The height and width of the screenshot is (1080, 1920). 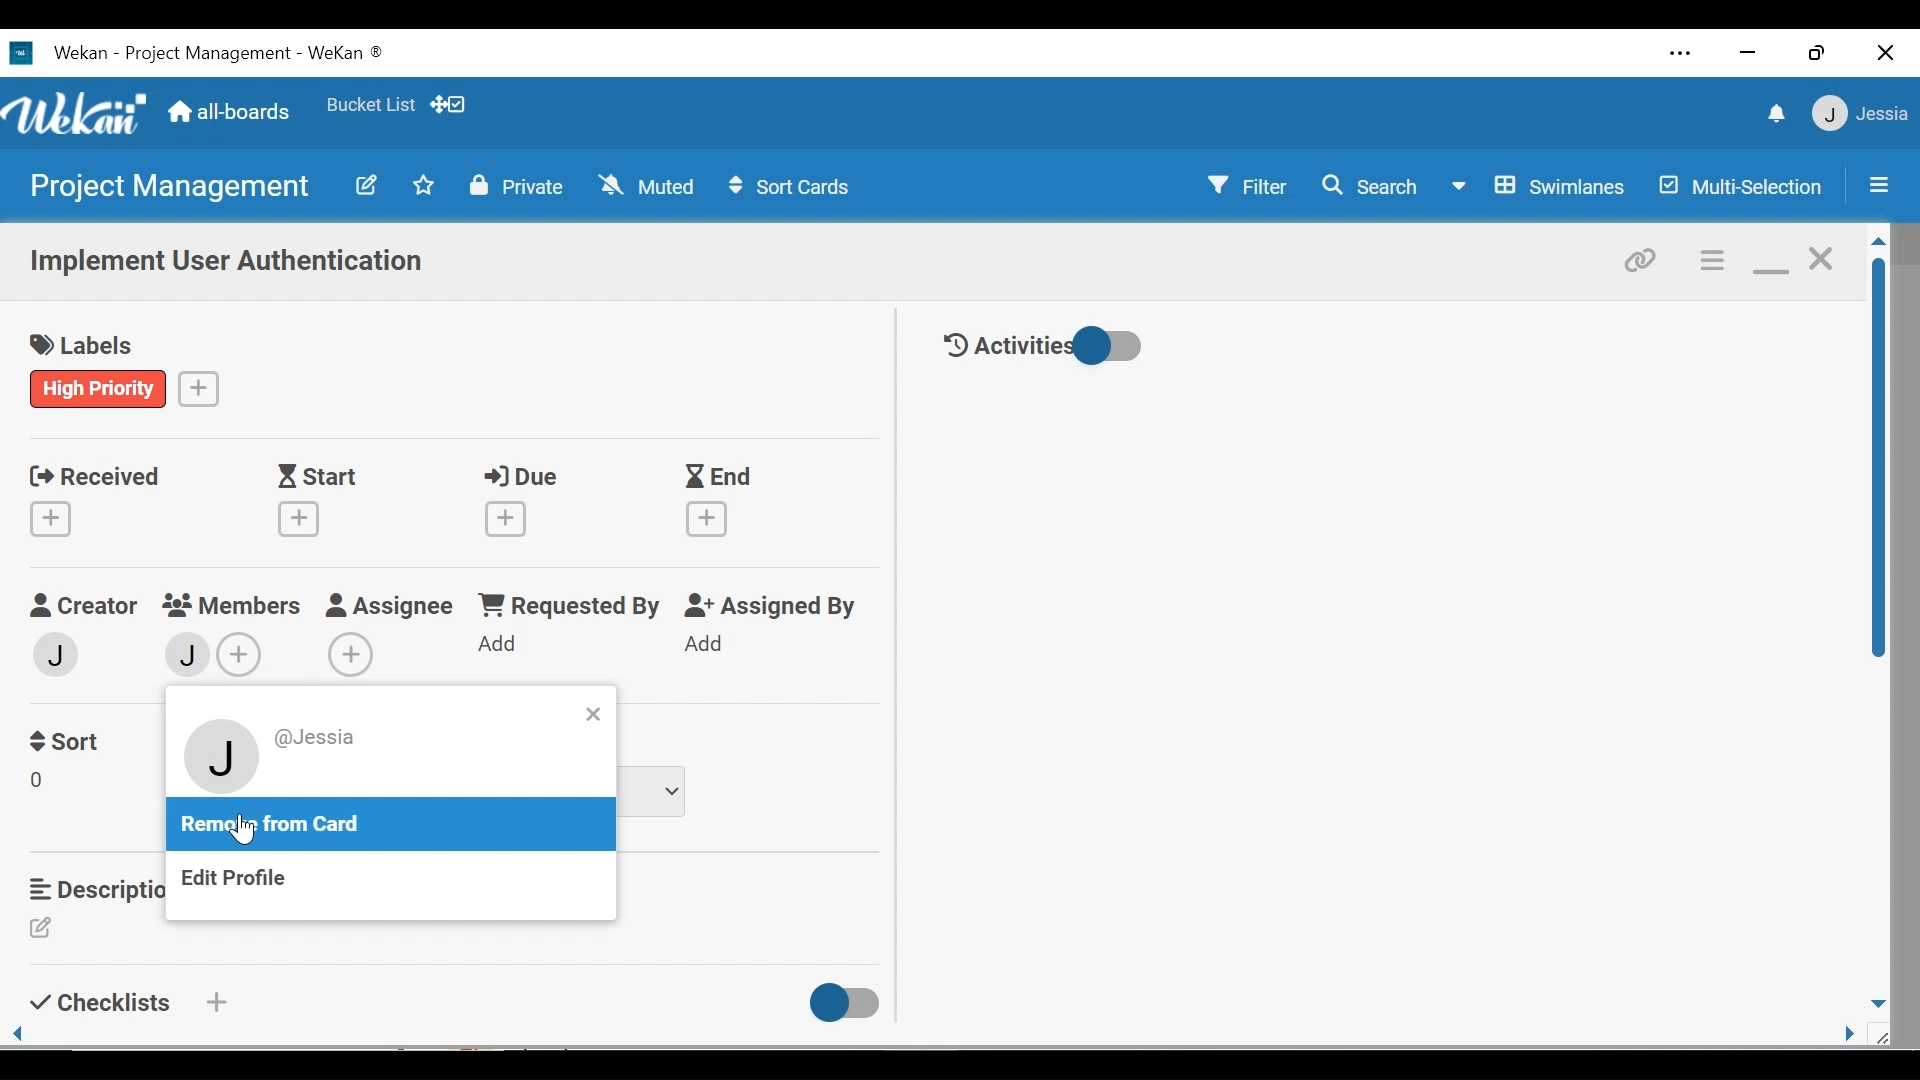 I want to click on admin, so click(x=61, y=653).